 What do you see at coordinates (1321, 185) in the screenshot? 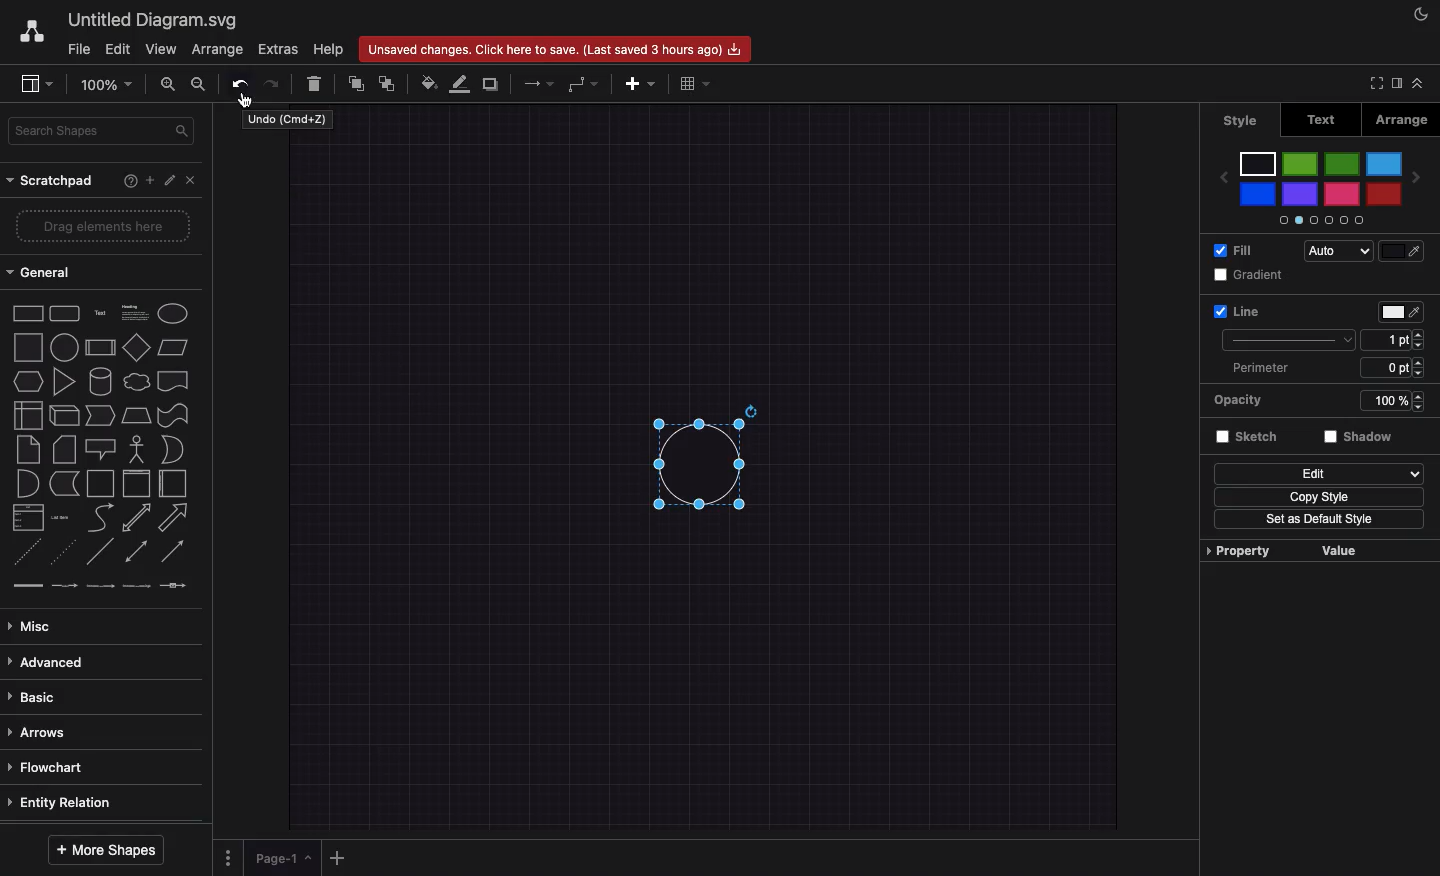
I see `Colors` at bounding box center [1321, 185].